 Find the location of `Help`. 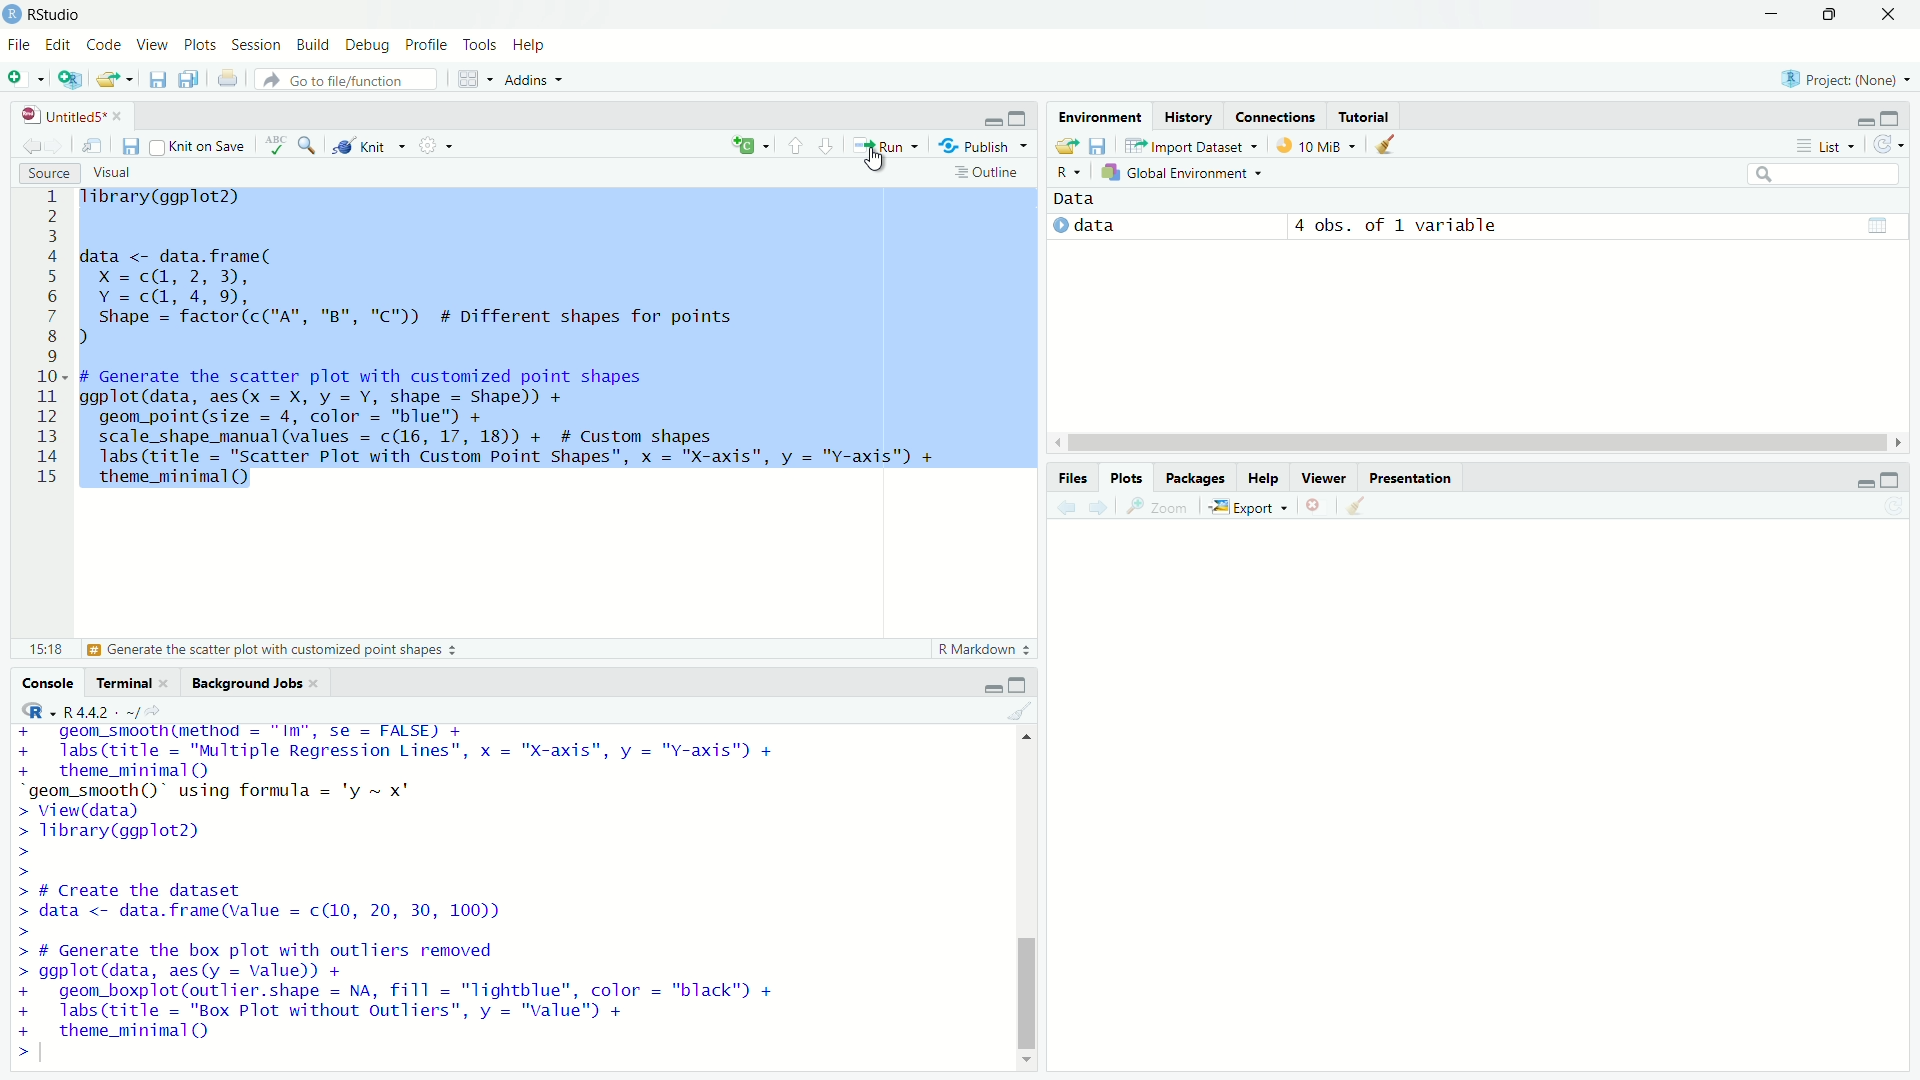

Help is located at coordinates (1263, 477).